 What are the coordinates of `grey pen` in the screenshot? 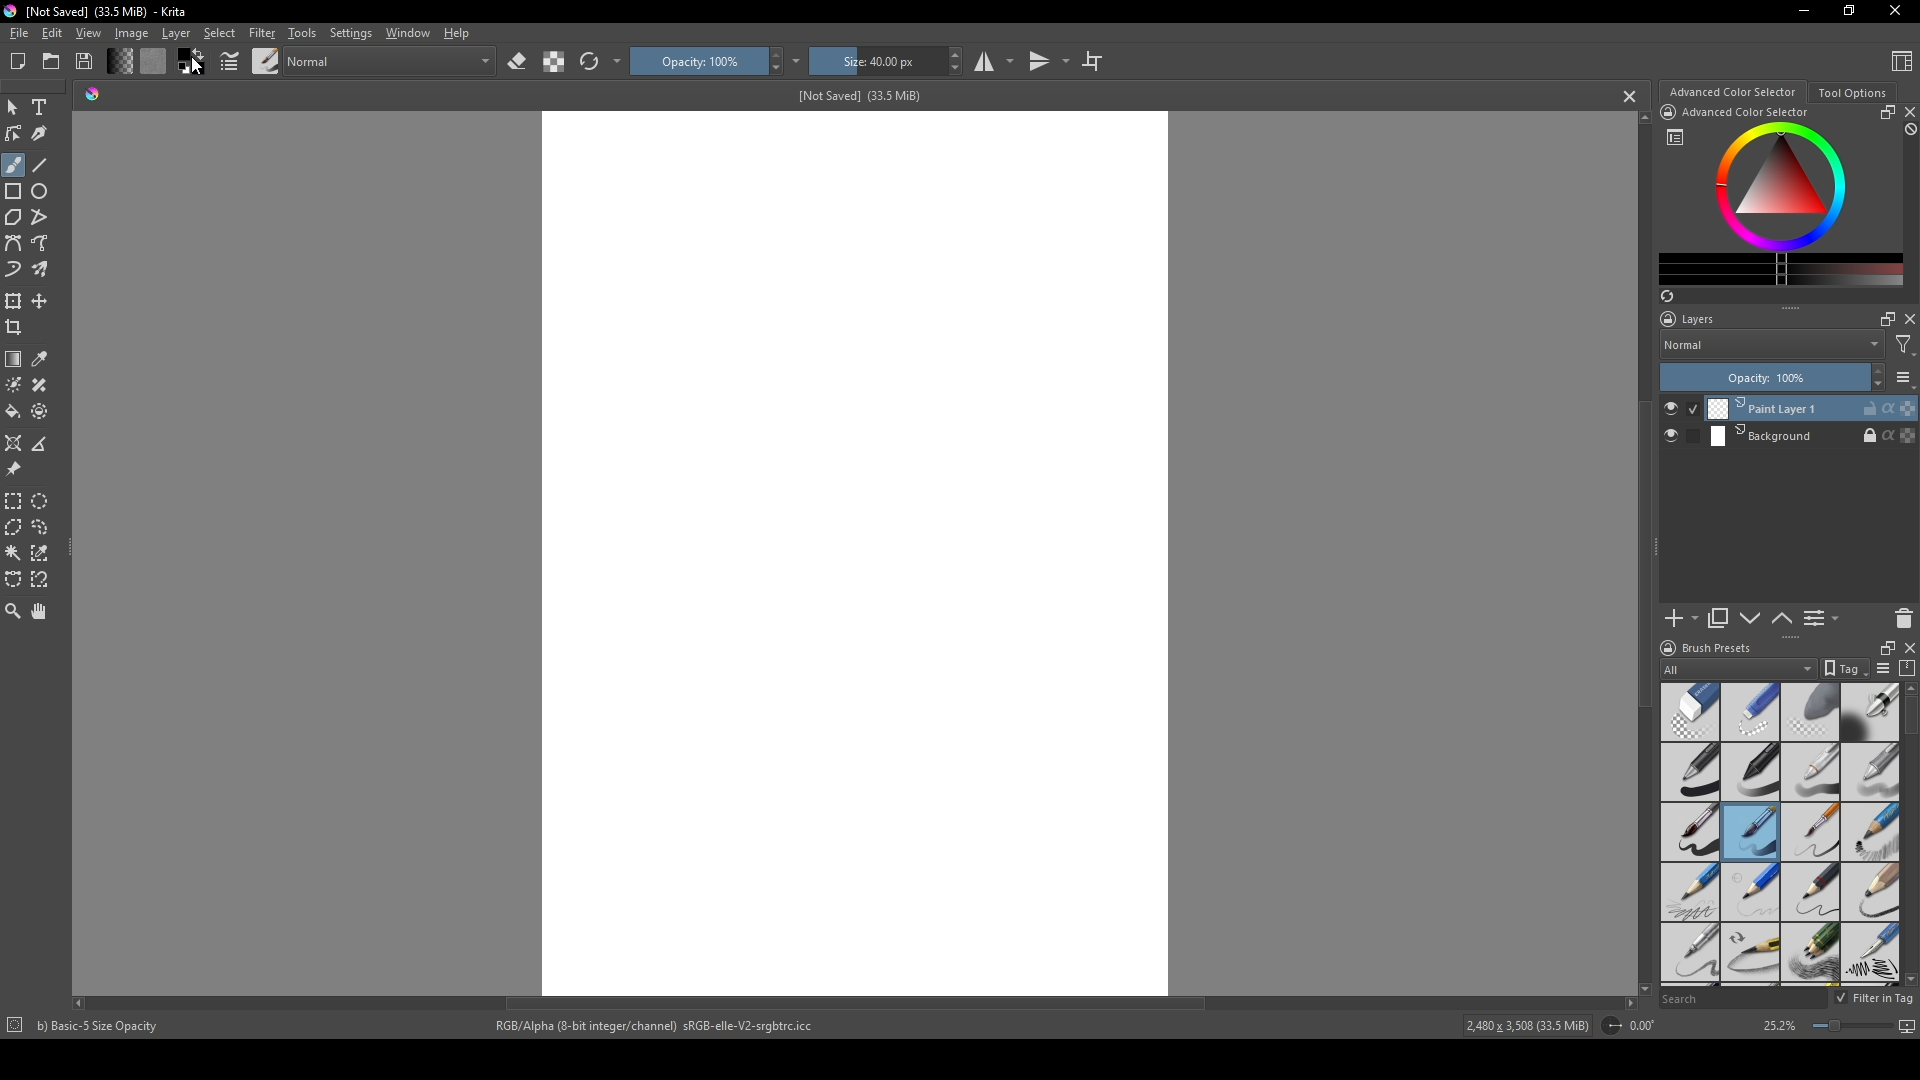 It's located at (1870, 772).